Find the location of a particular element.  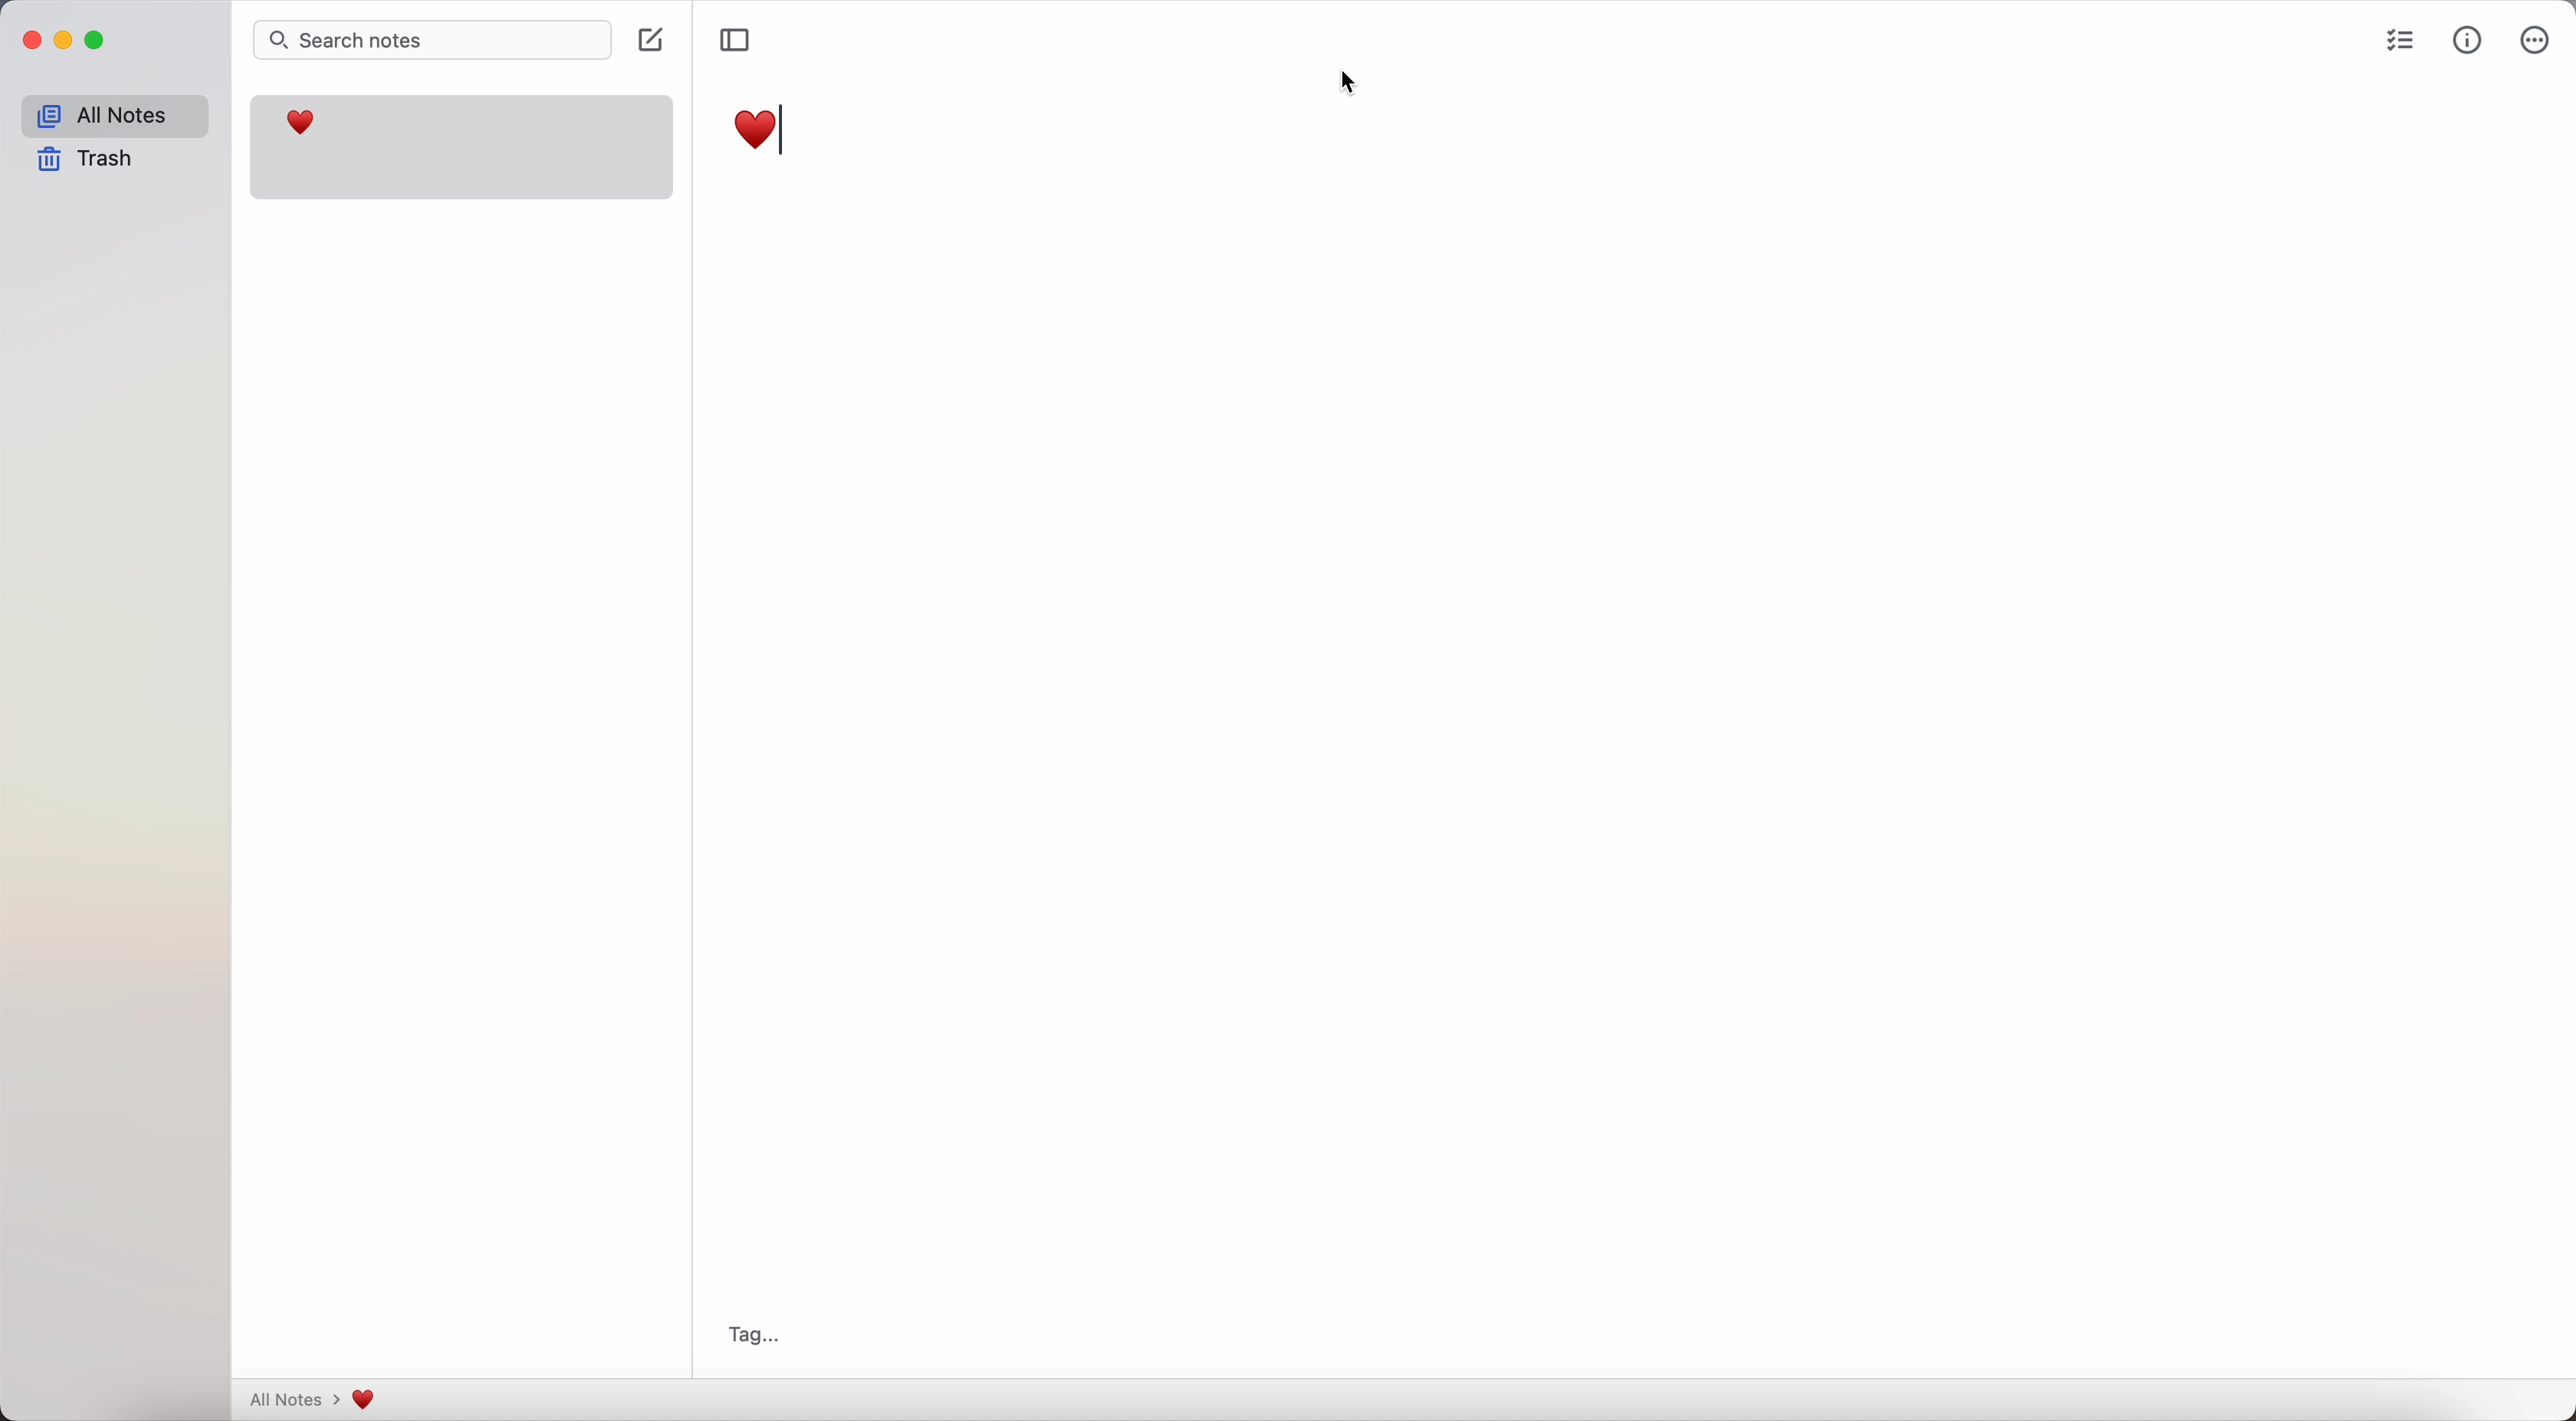

search bar is located at coordinates (430, 39).